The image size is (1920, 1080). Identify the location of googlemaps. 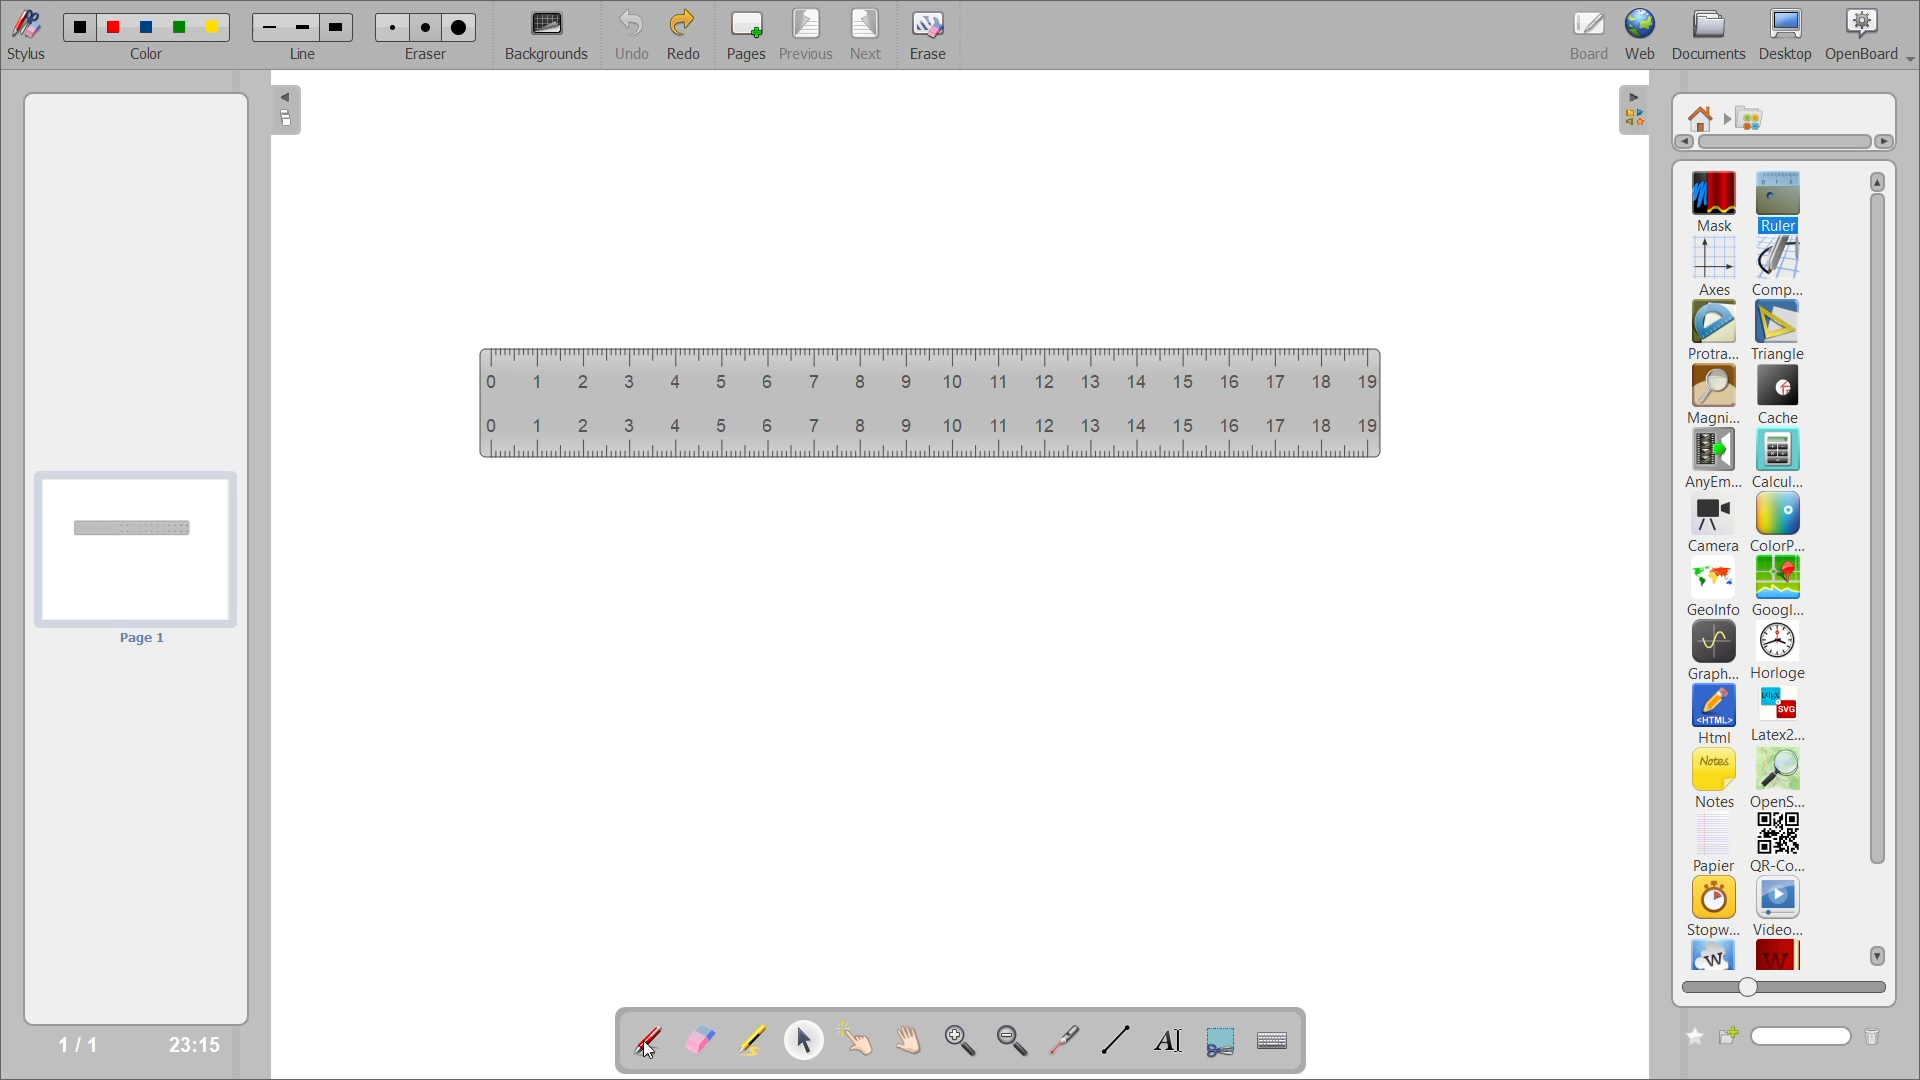
(1776, 586).